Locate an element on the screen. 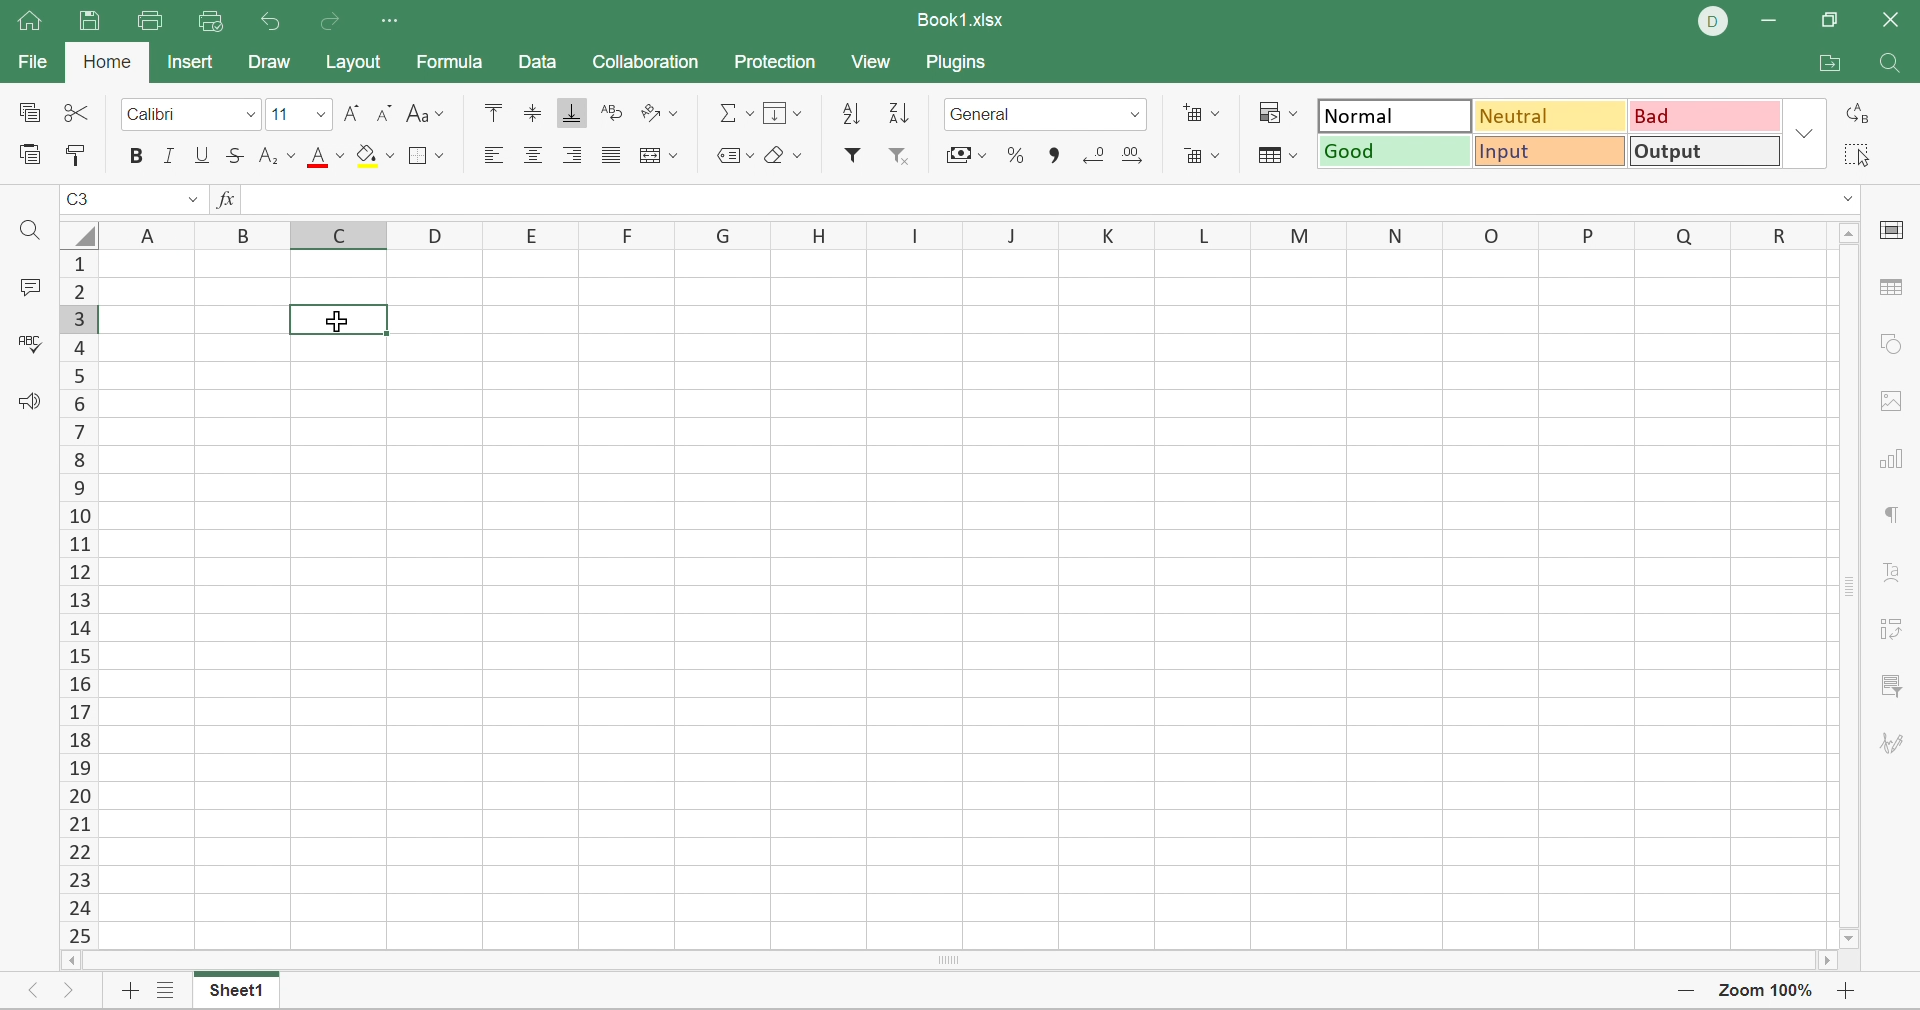 Image resolution: width=1920 pixels, height=1010 pixels. Summation is located at coordinates (731, 111).